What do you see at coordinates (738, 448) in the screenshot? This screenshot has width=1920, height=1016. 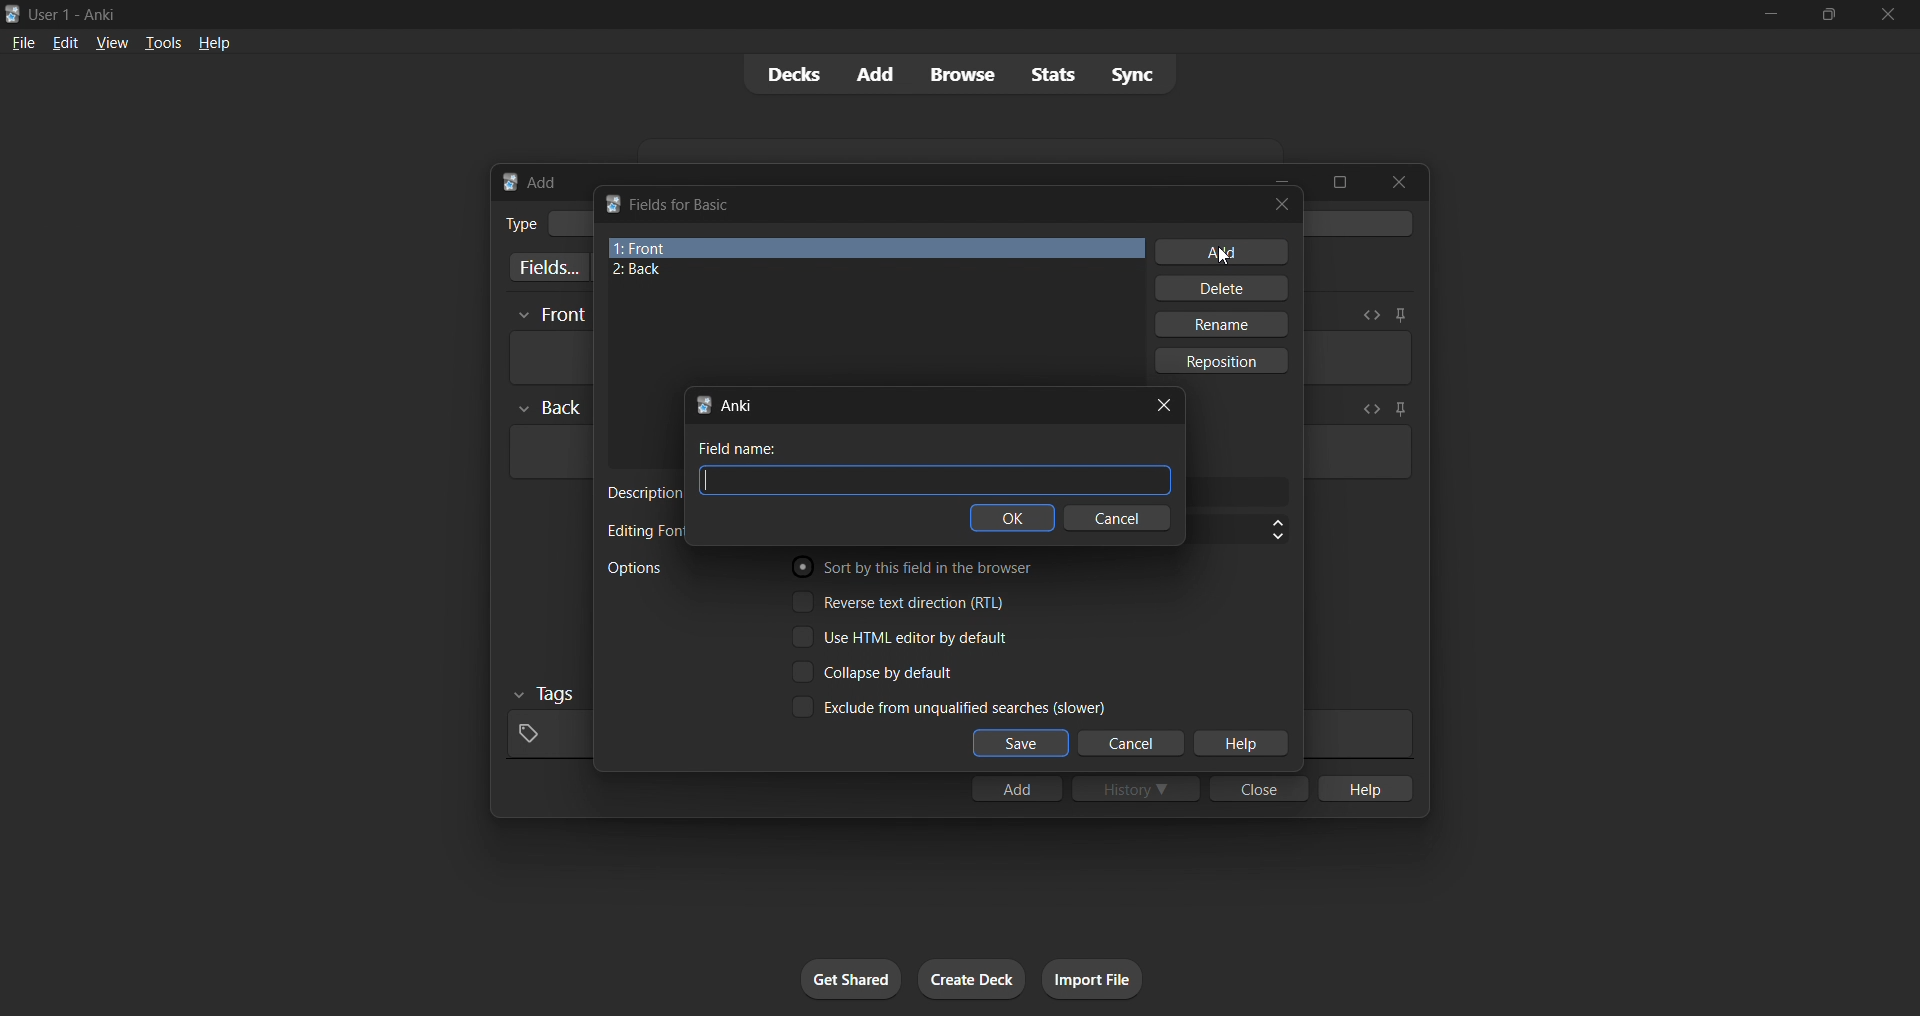 I see `Text` at bounding box center [738, 448].